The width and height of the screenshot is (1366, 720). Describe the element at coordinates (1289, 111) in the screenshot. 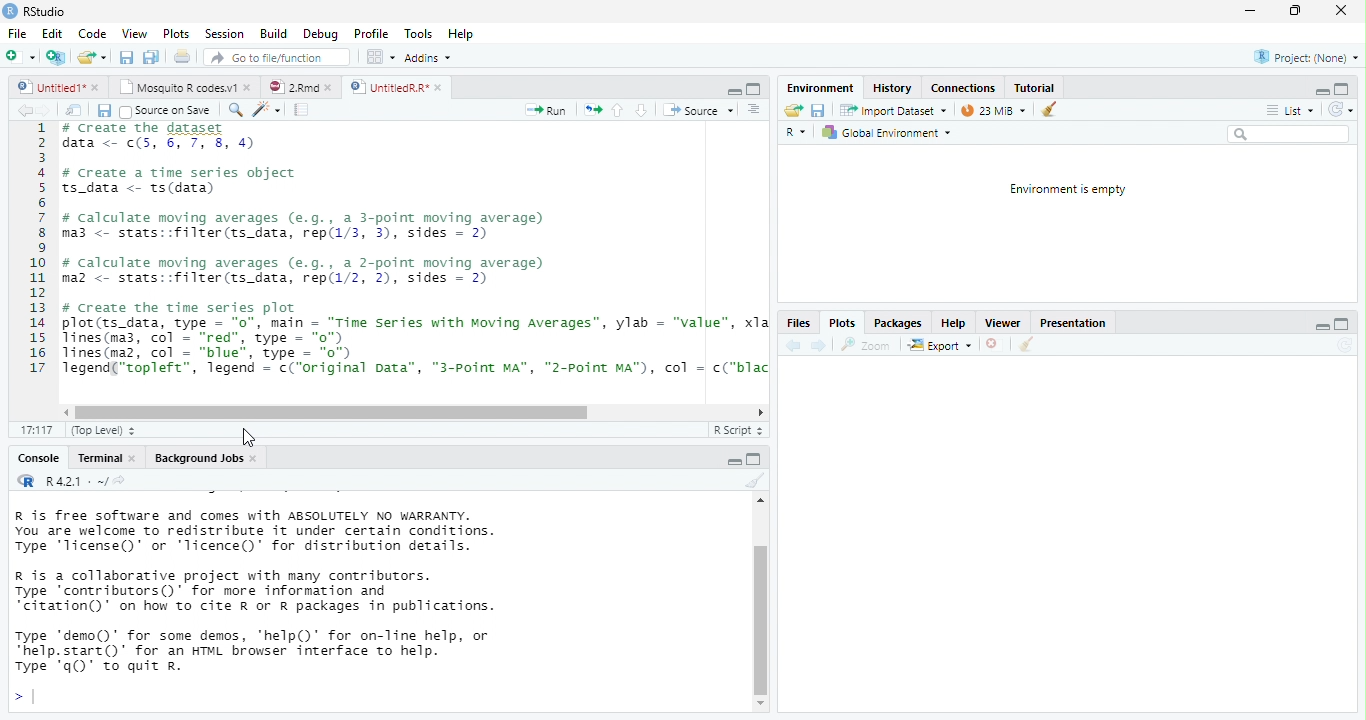

I see `List` at that location.